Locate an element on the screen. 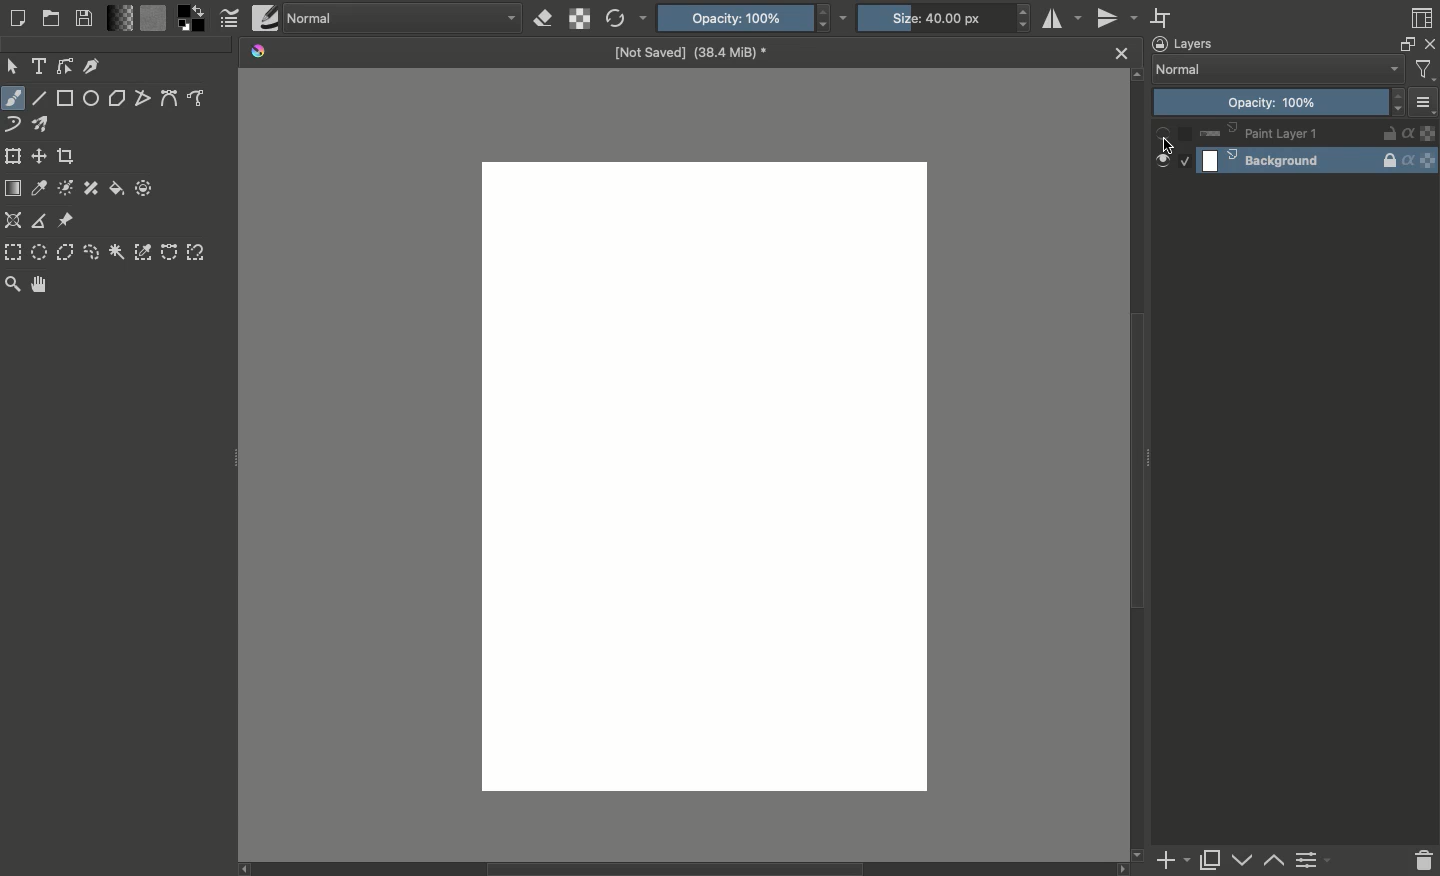 The height and width of the screenshot is (876, 1440). Polygon is located at coordinates (119, 97).